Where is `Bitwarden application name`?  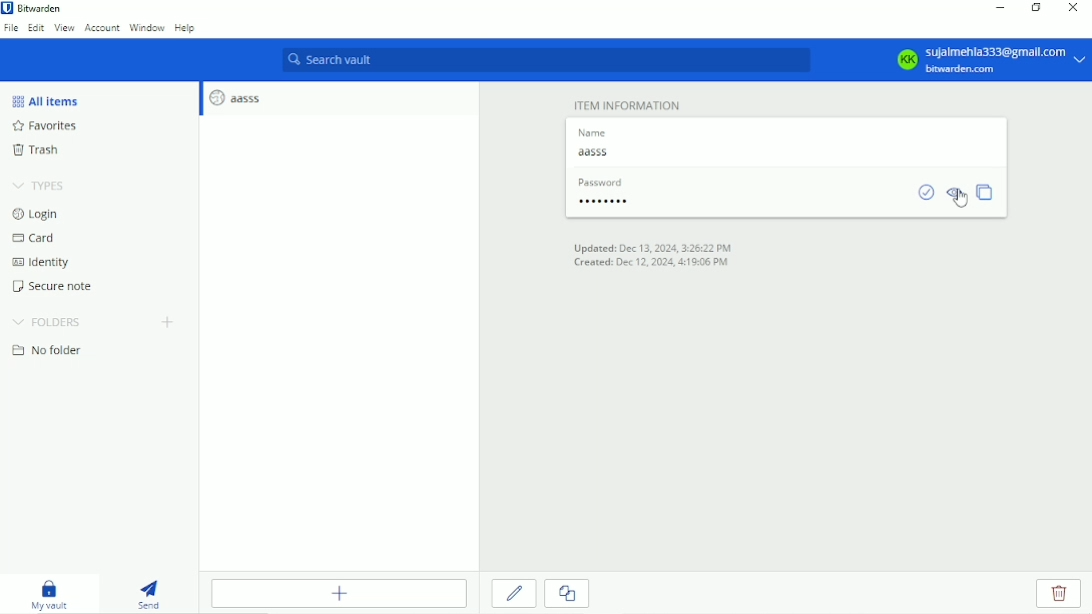 Bitwarden application name is located at coordinates (42, 9).